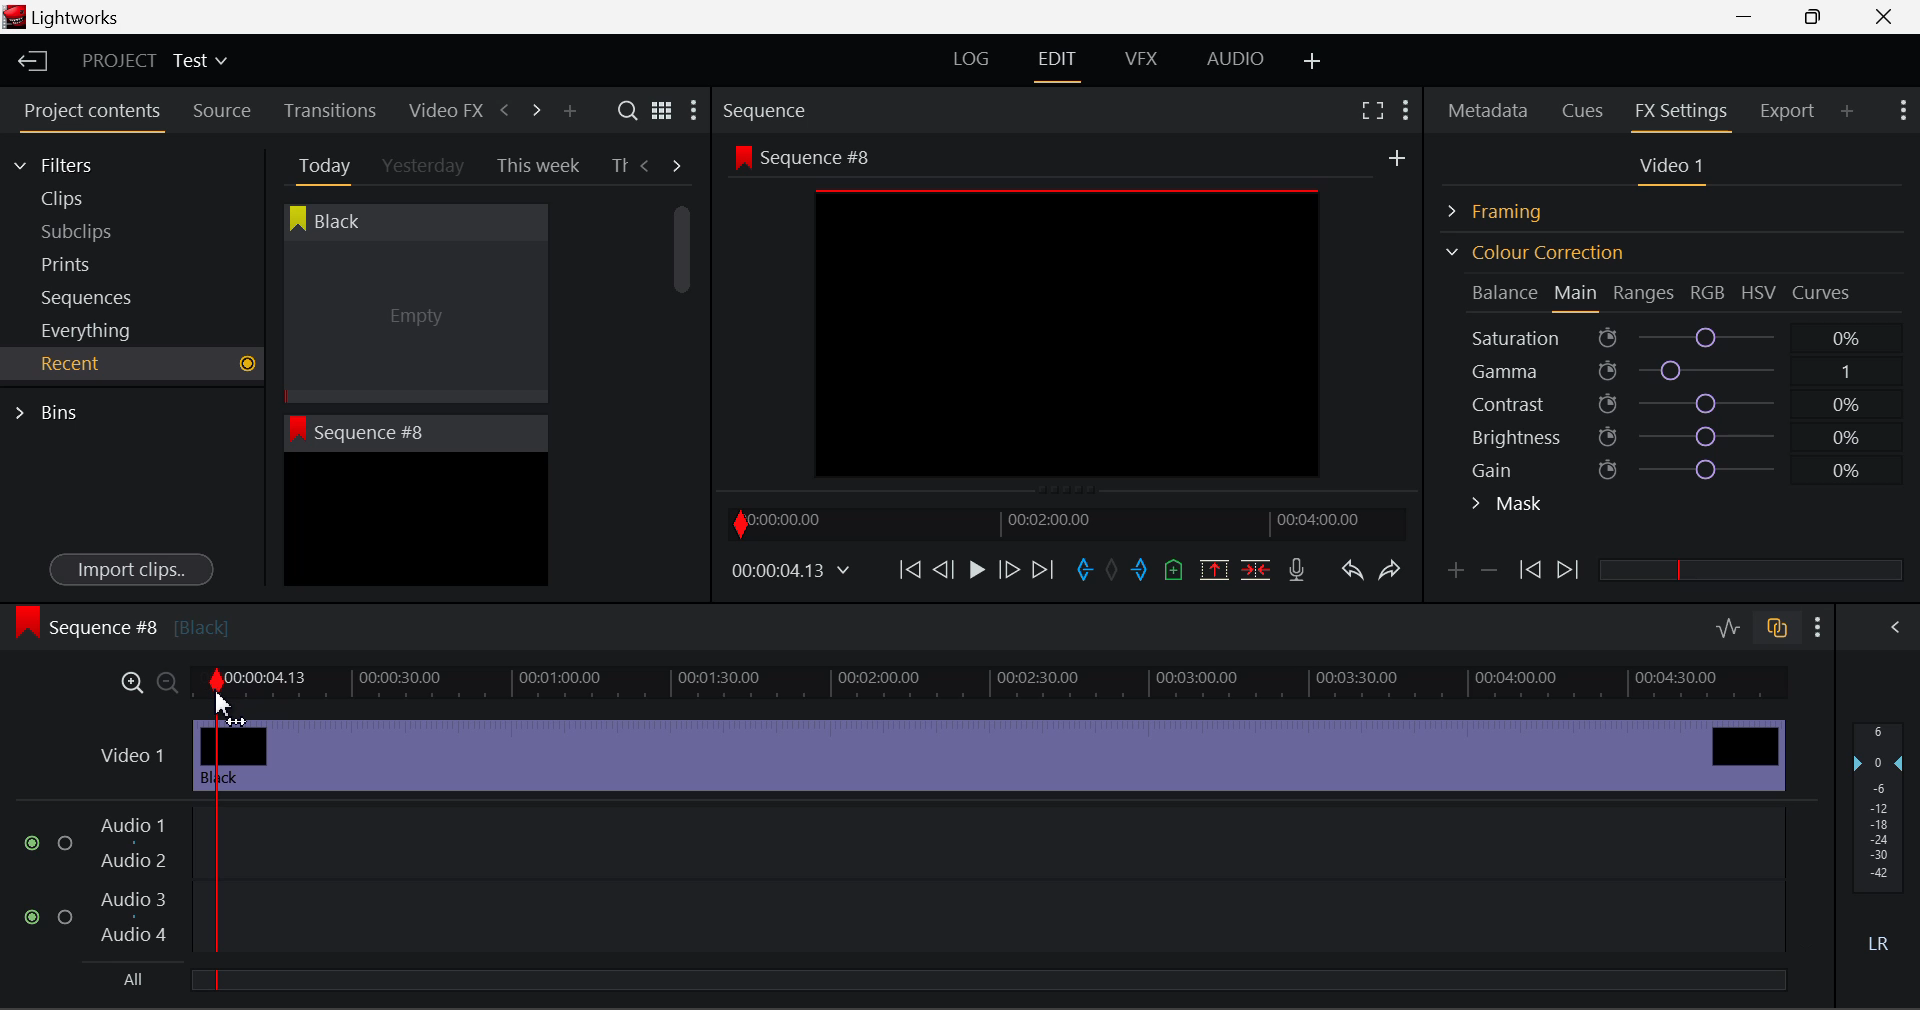 The height and width of the screenshot is (1010, 1920). Describe the element at coordinates (989, 753) in the screenshot. I see `Black Video Inserted` at that location.